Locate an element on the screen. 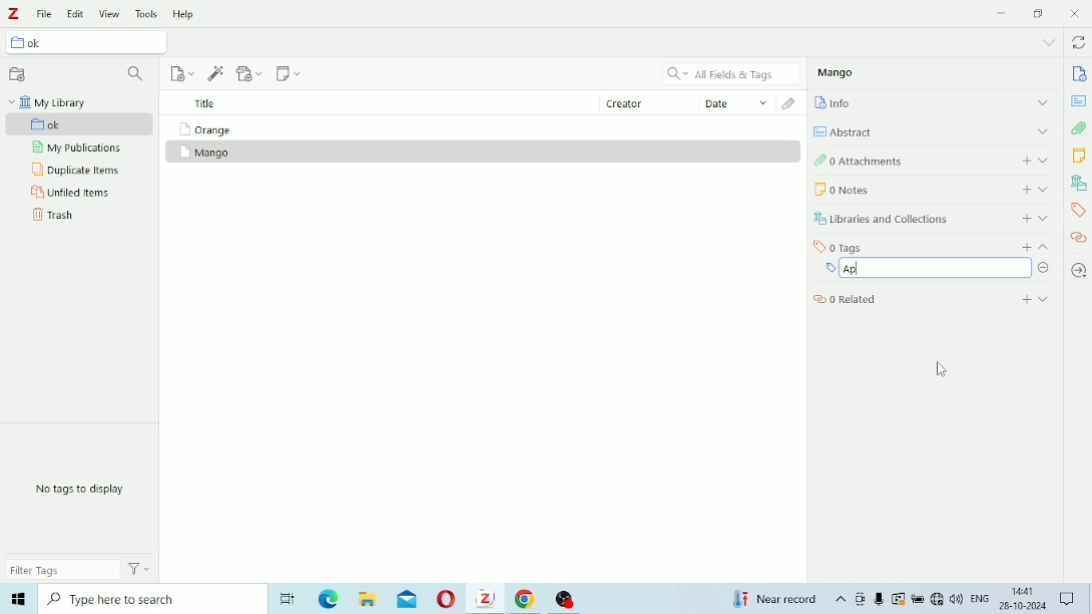 The height and width of the screenshot is (614, 1092). Task View is located at coordinates (290, 597).